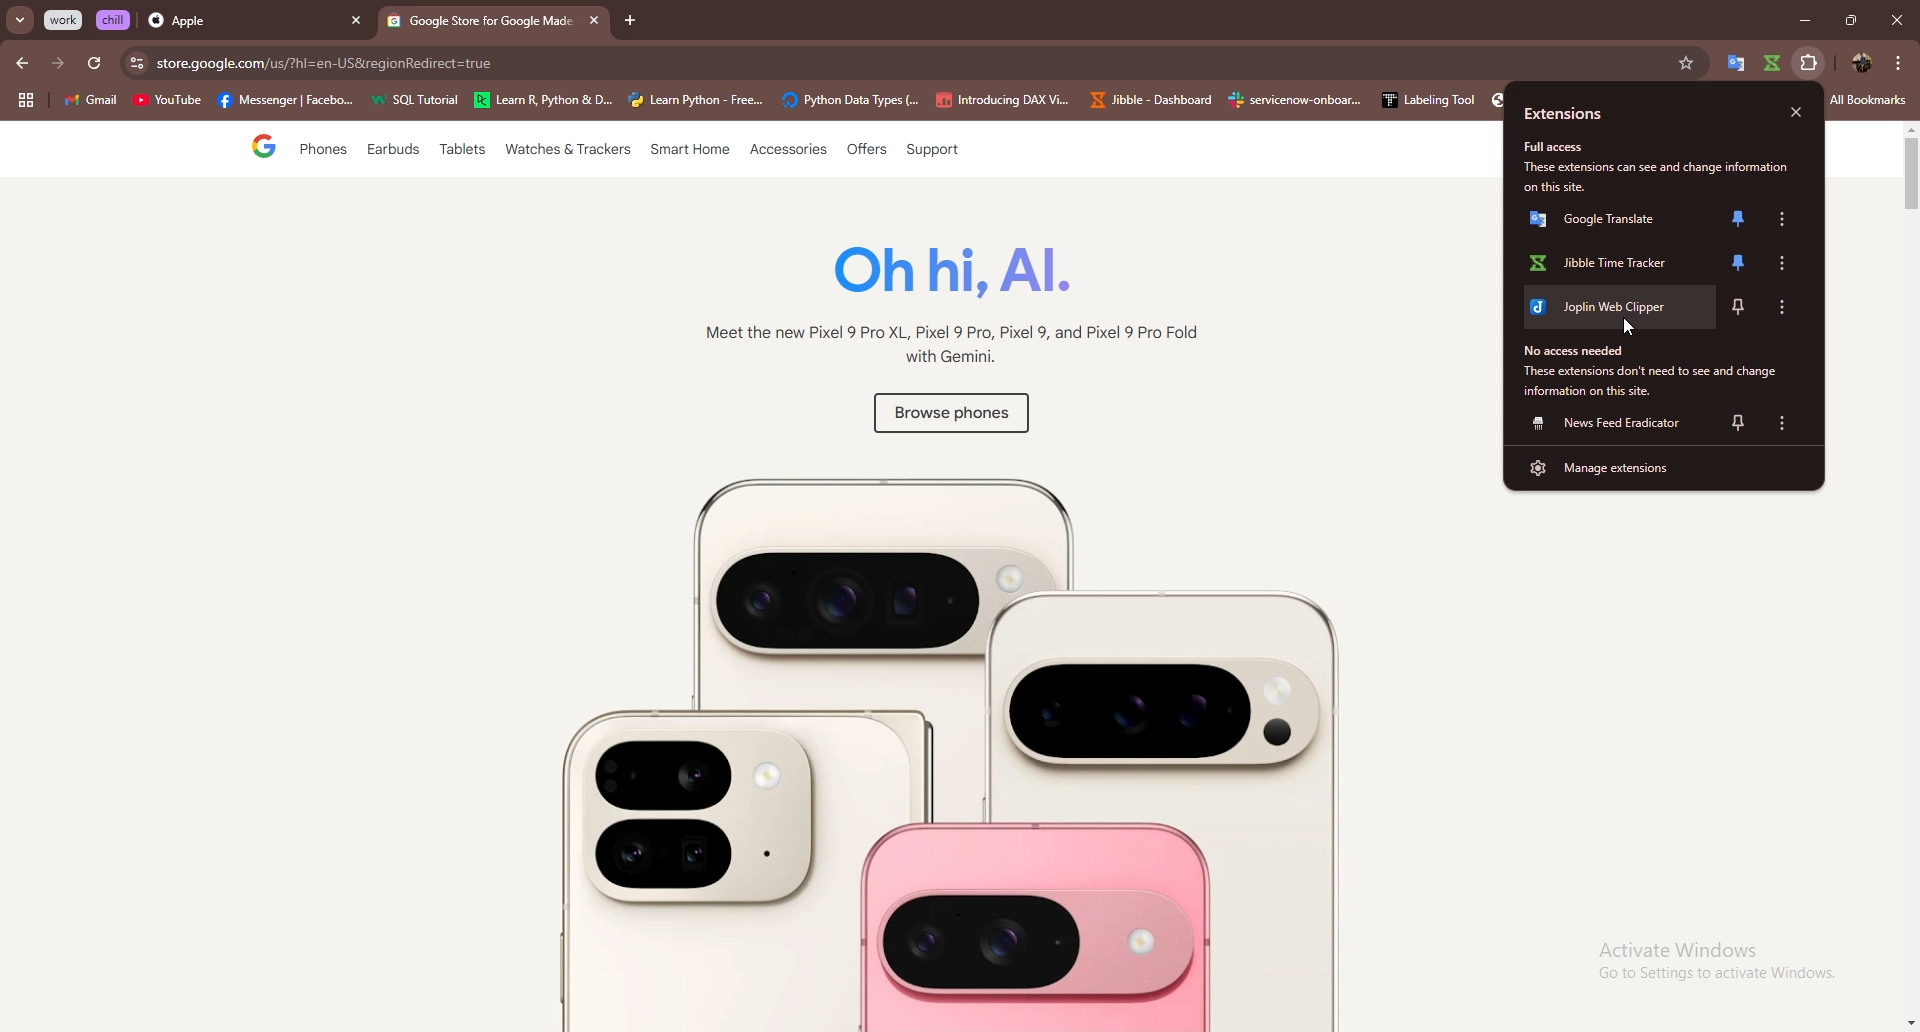 This screenshot has height=1032, width=1920. Describe the element at coordinates (461, 153) in the screenshot. I see `Tablets` at that location.